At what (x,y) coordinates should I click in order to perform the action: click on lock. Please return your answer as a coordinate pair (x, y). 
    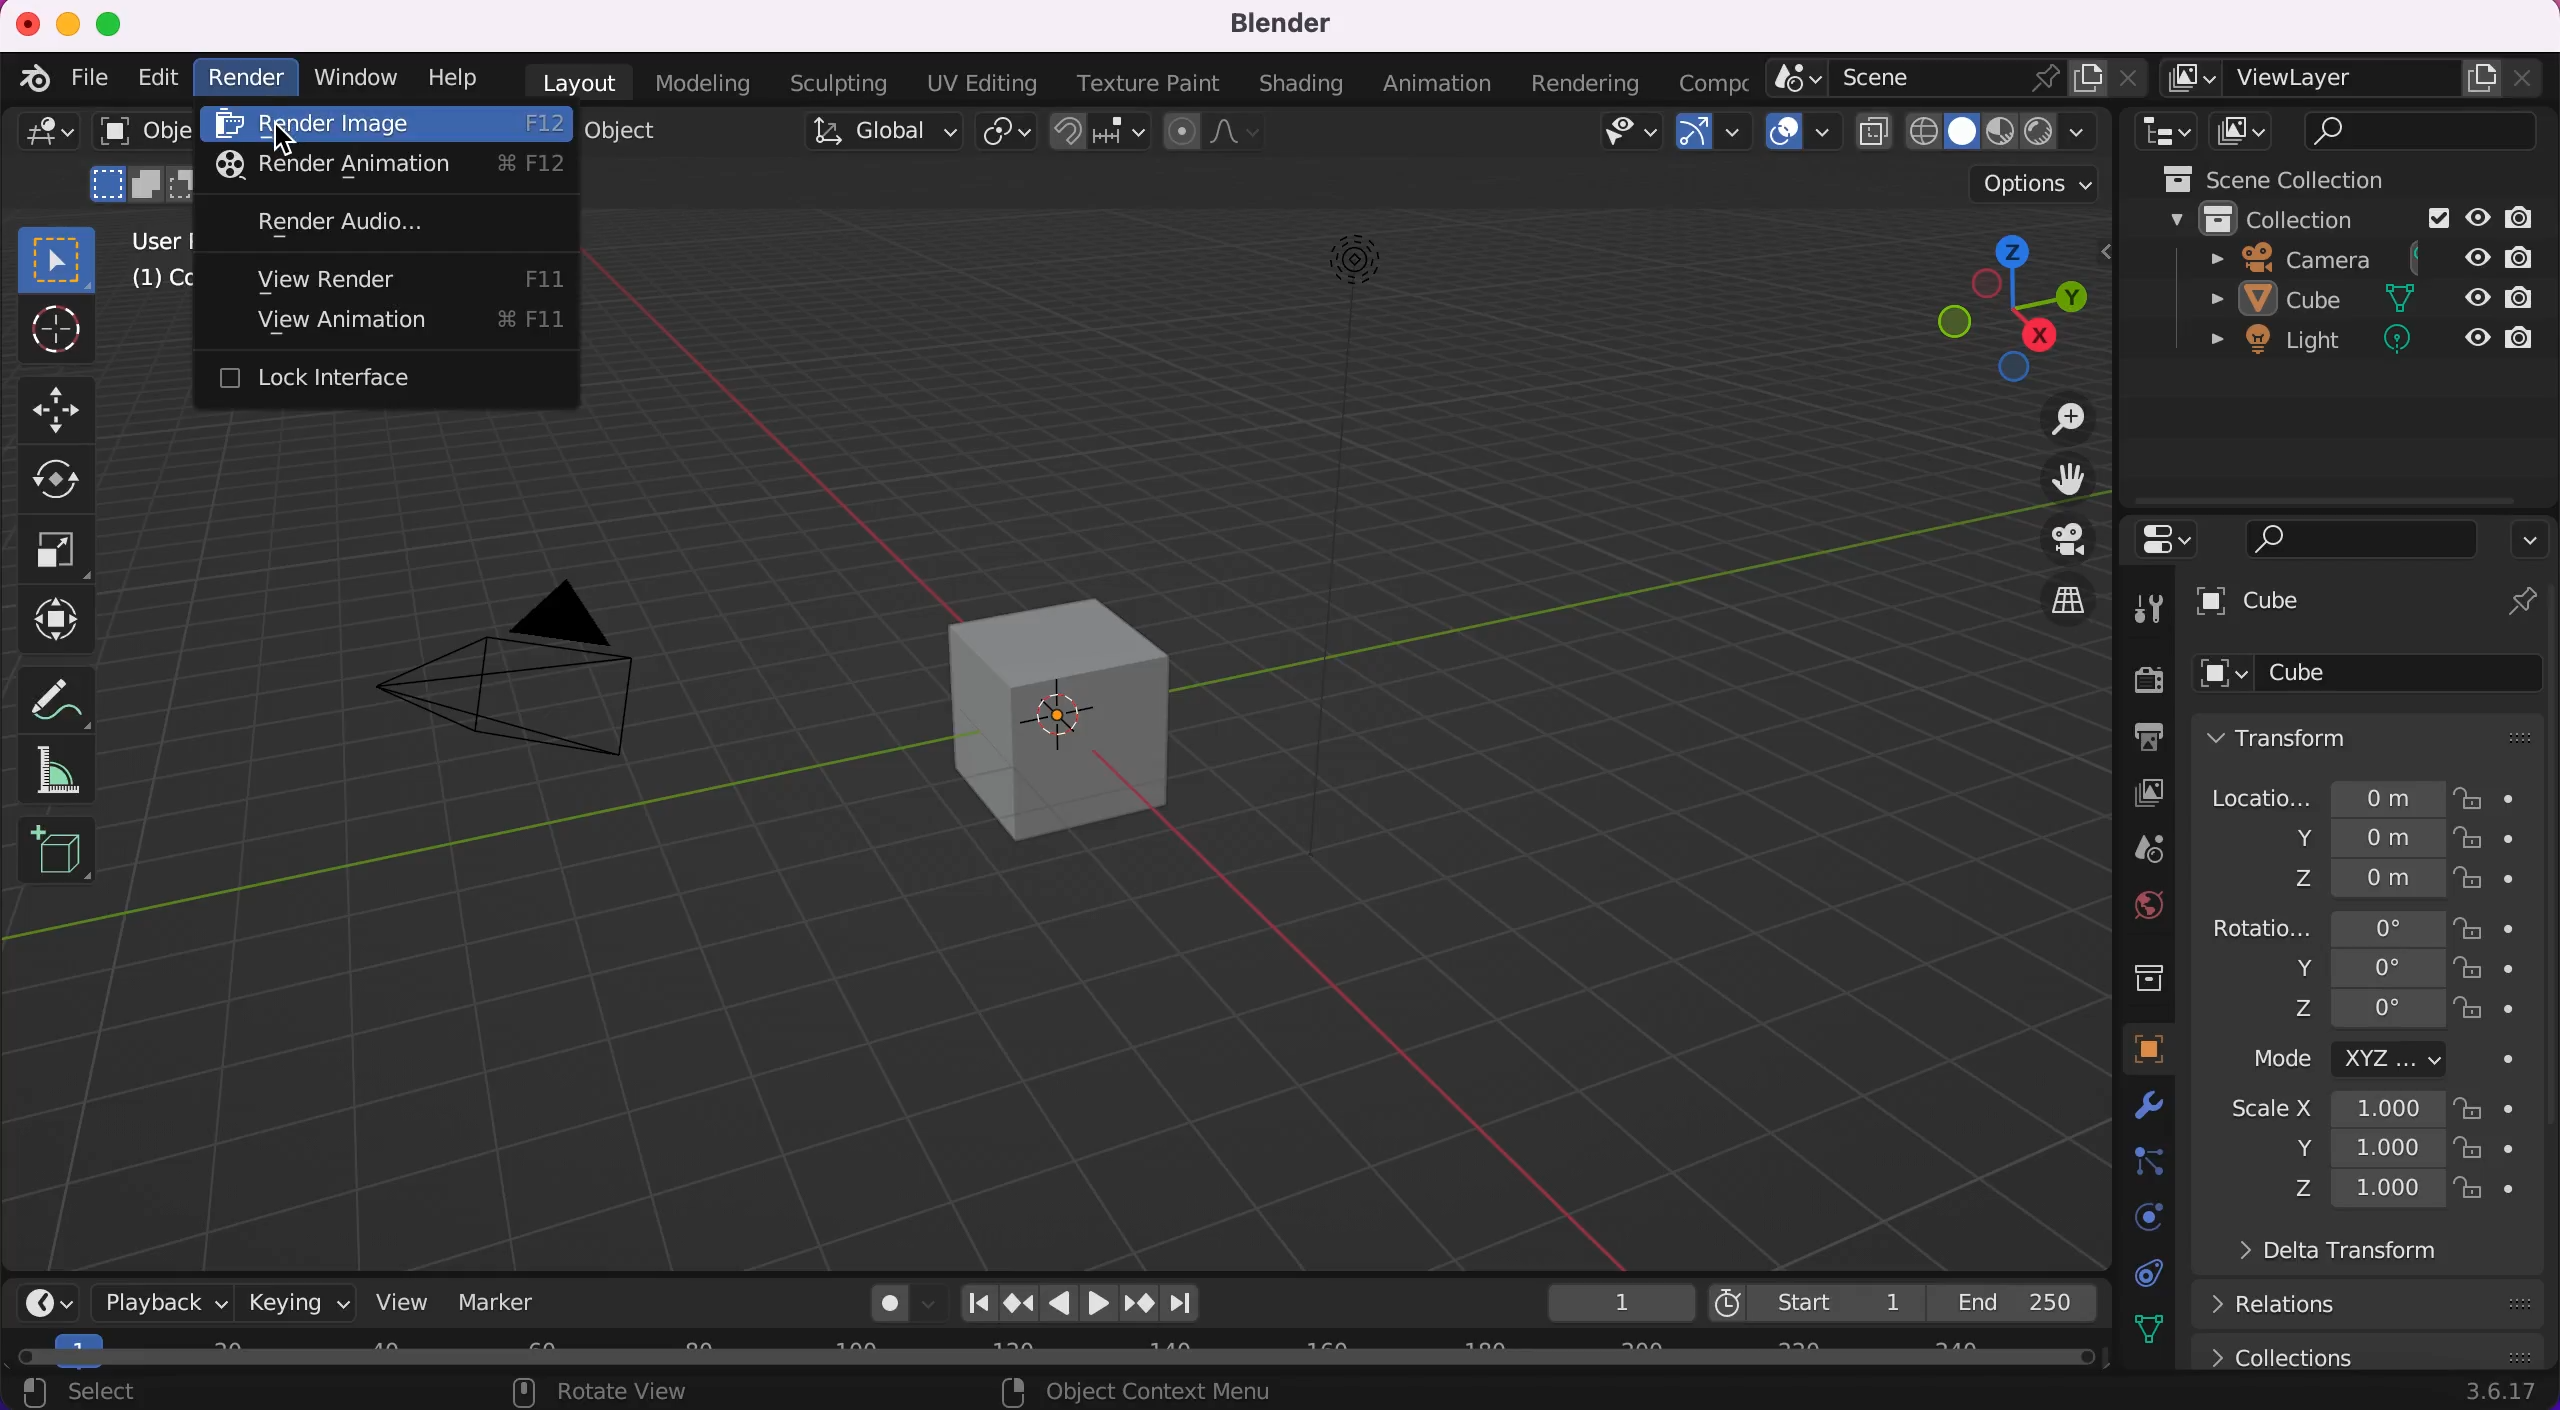
    Looking at the image, I should click on (2489, 928).